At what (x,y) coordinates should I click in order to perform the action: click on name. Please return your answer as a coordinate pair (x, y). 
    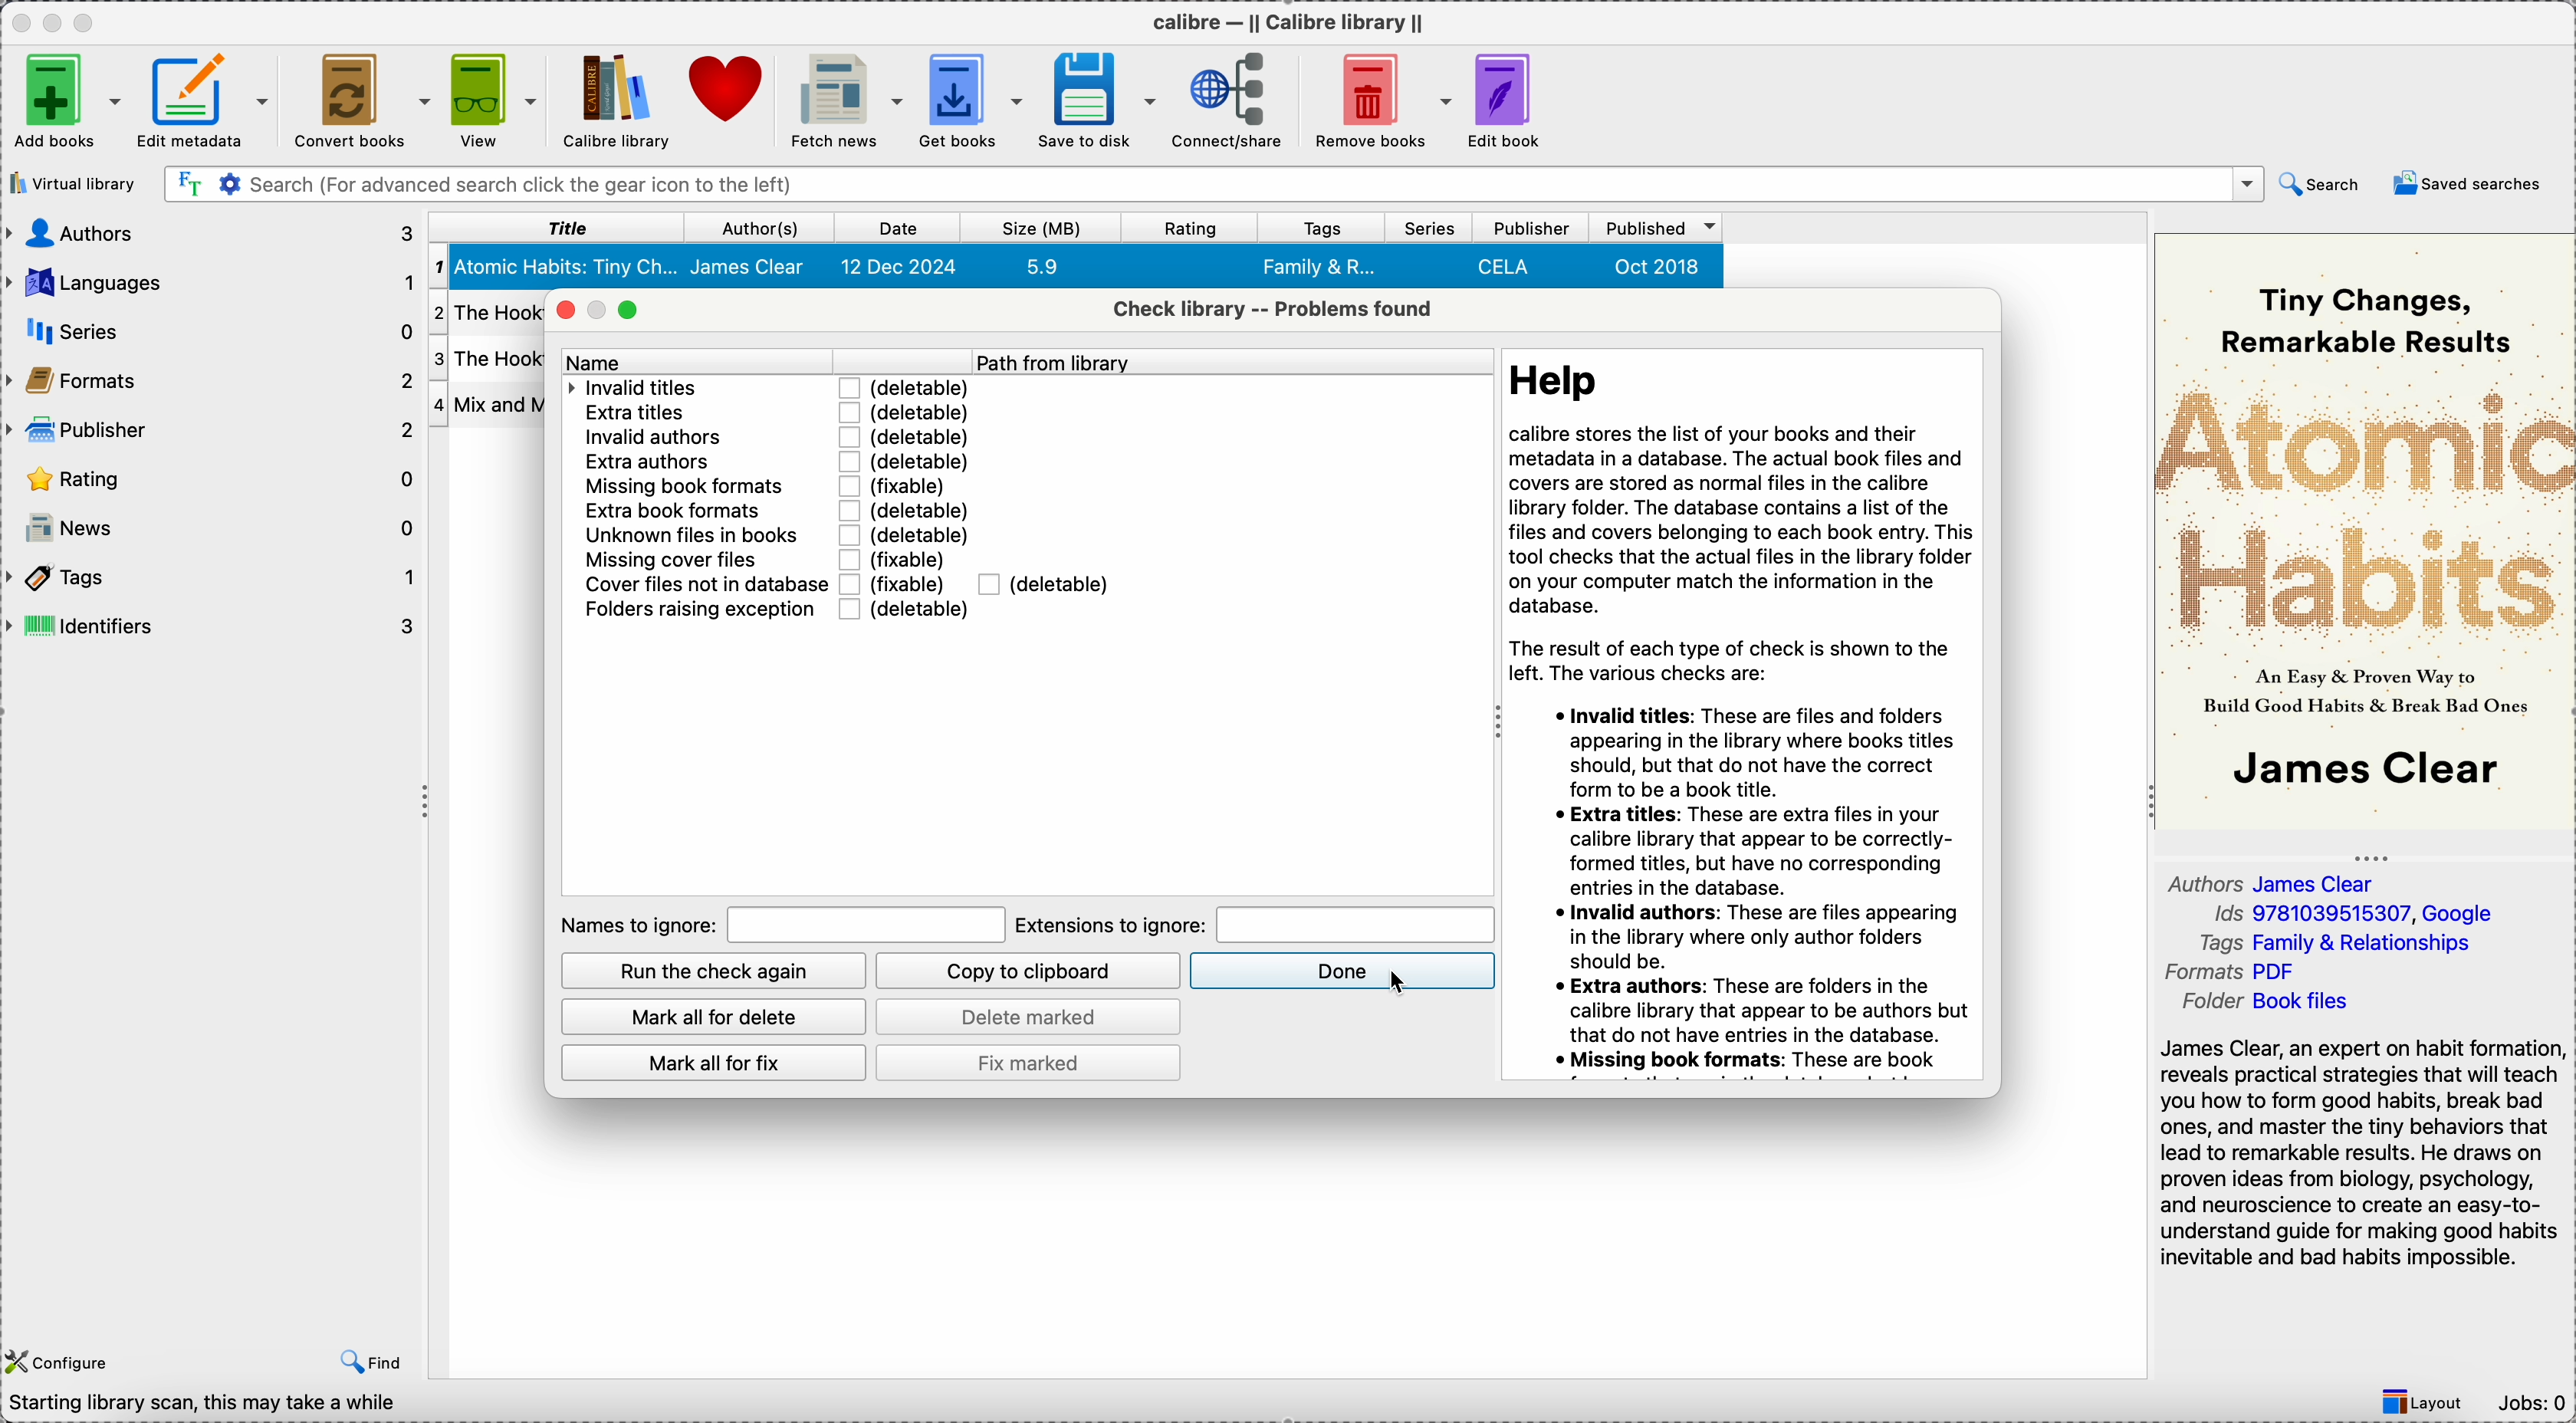
    Looking at the image, I should click on (763, 360).